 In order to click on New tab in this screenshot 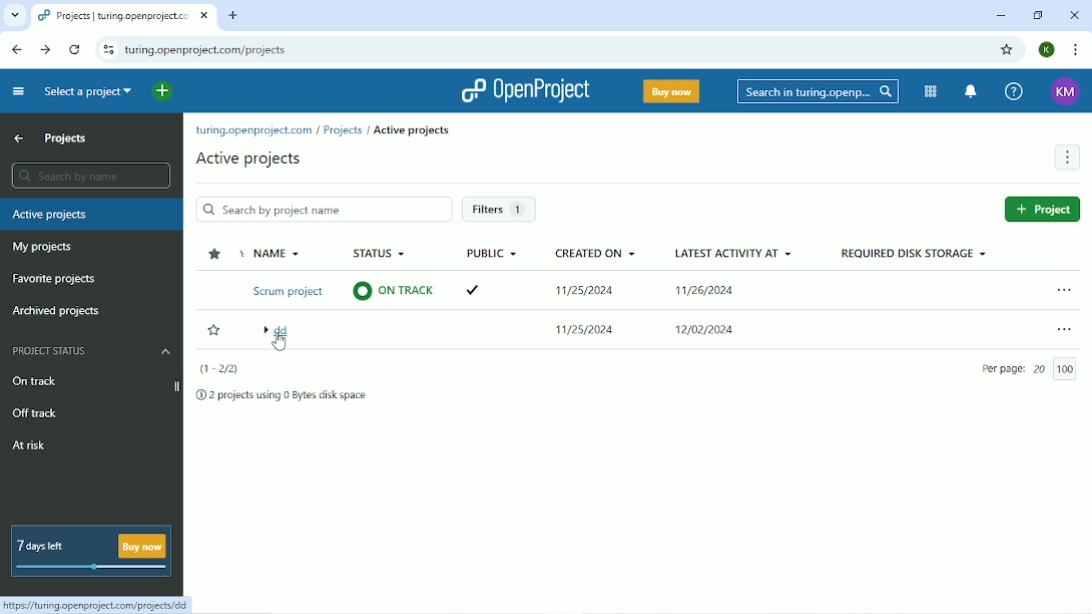, I will do `click(233, 15)`.